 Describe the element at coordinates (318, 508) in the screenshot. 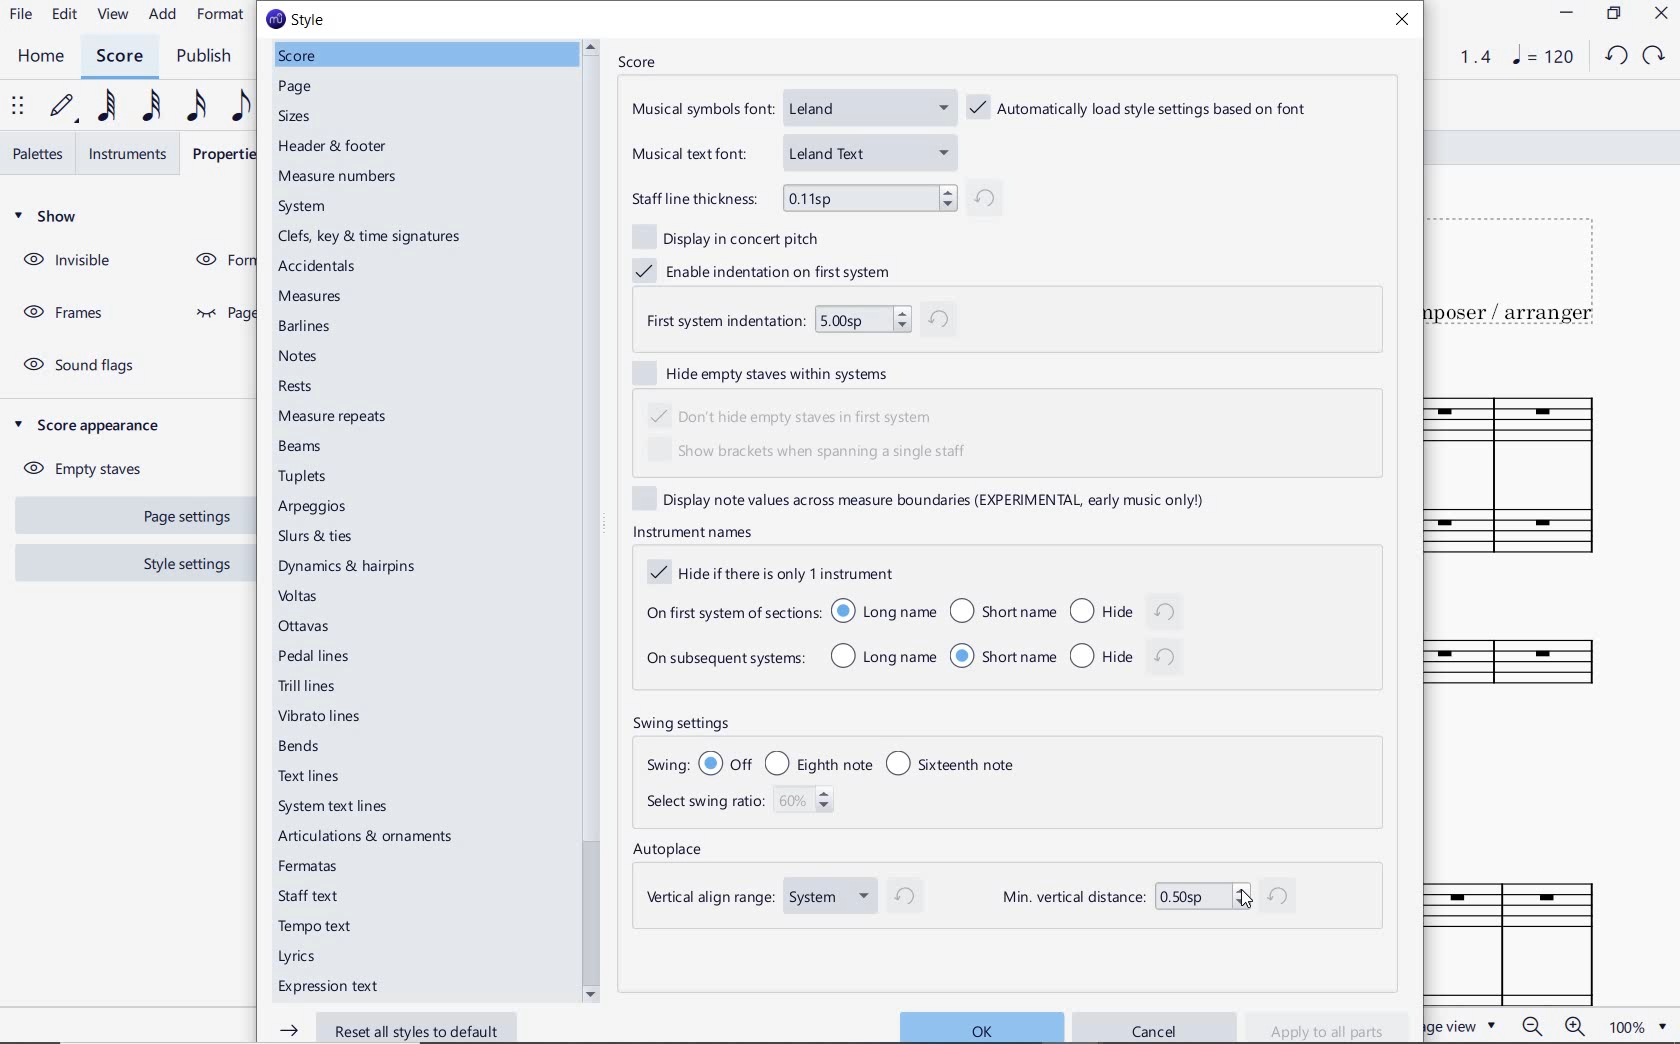

I see `arpeggios` at that location.